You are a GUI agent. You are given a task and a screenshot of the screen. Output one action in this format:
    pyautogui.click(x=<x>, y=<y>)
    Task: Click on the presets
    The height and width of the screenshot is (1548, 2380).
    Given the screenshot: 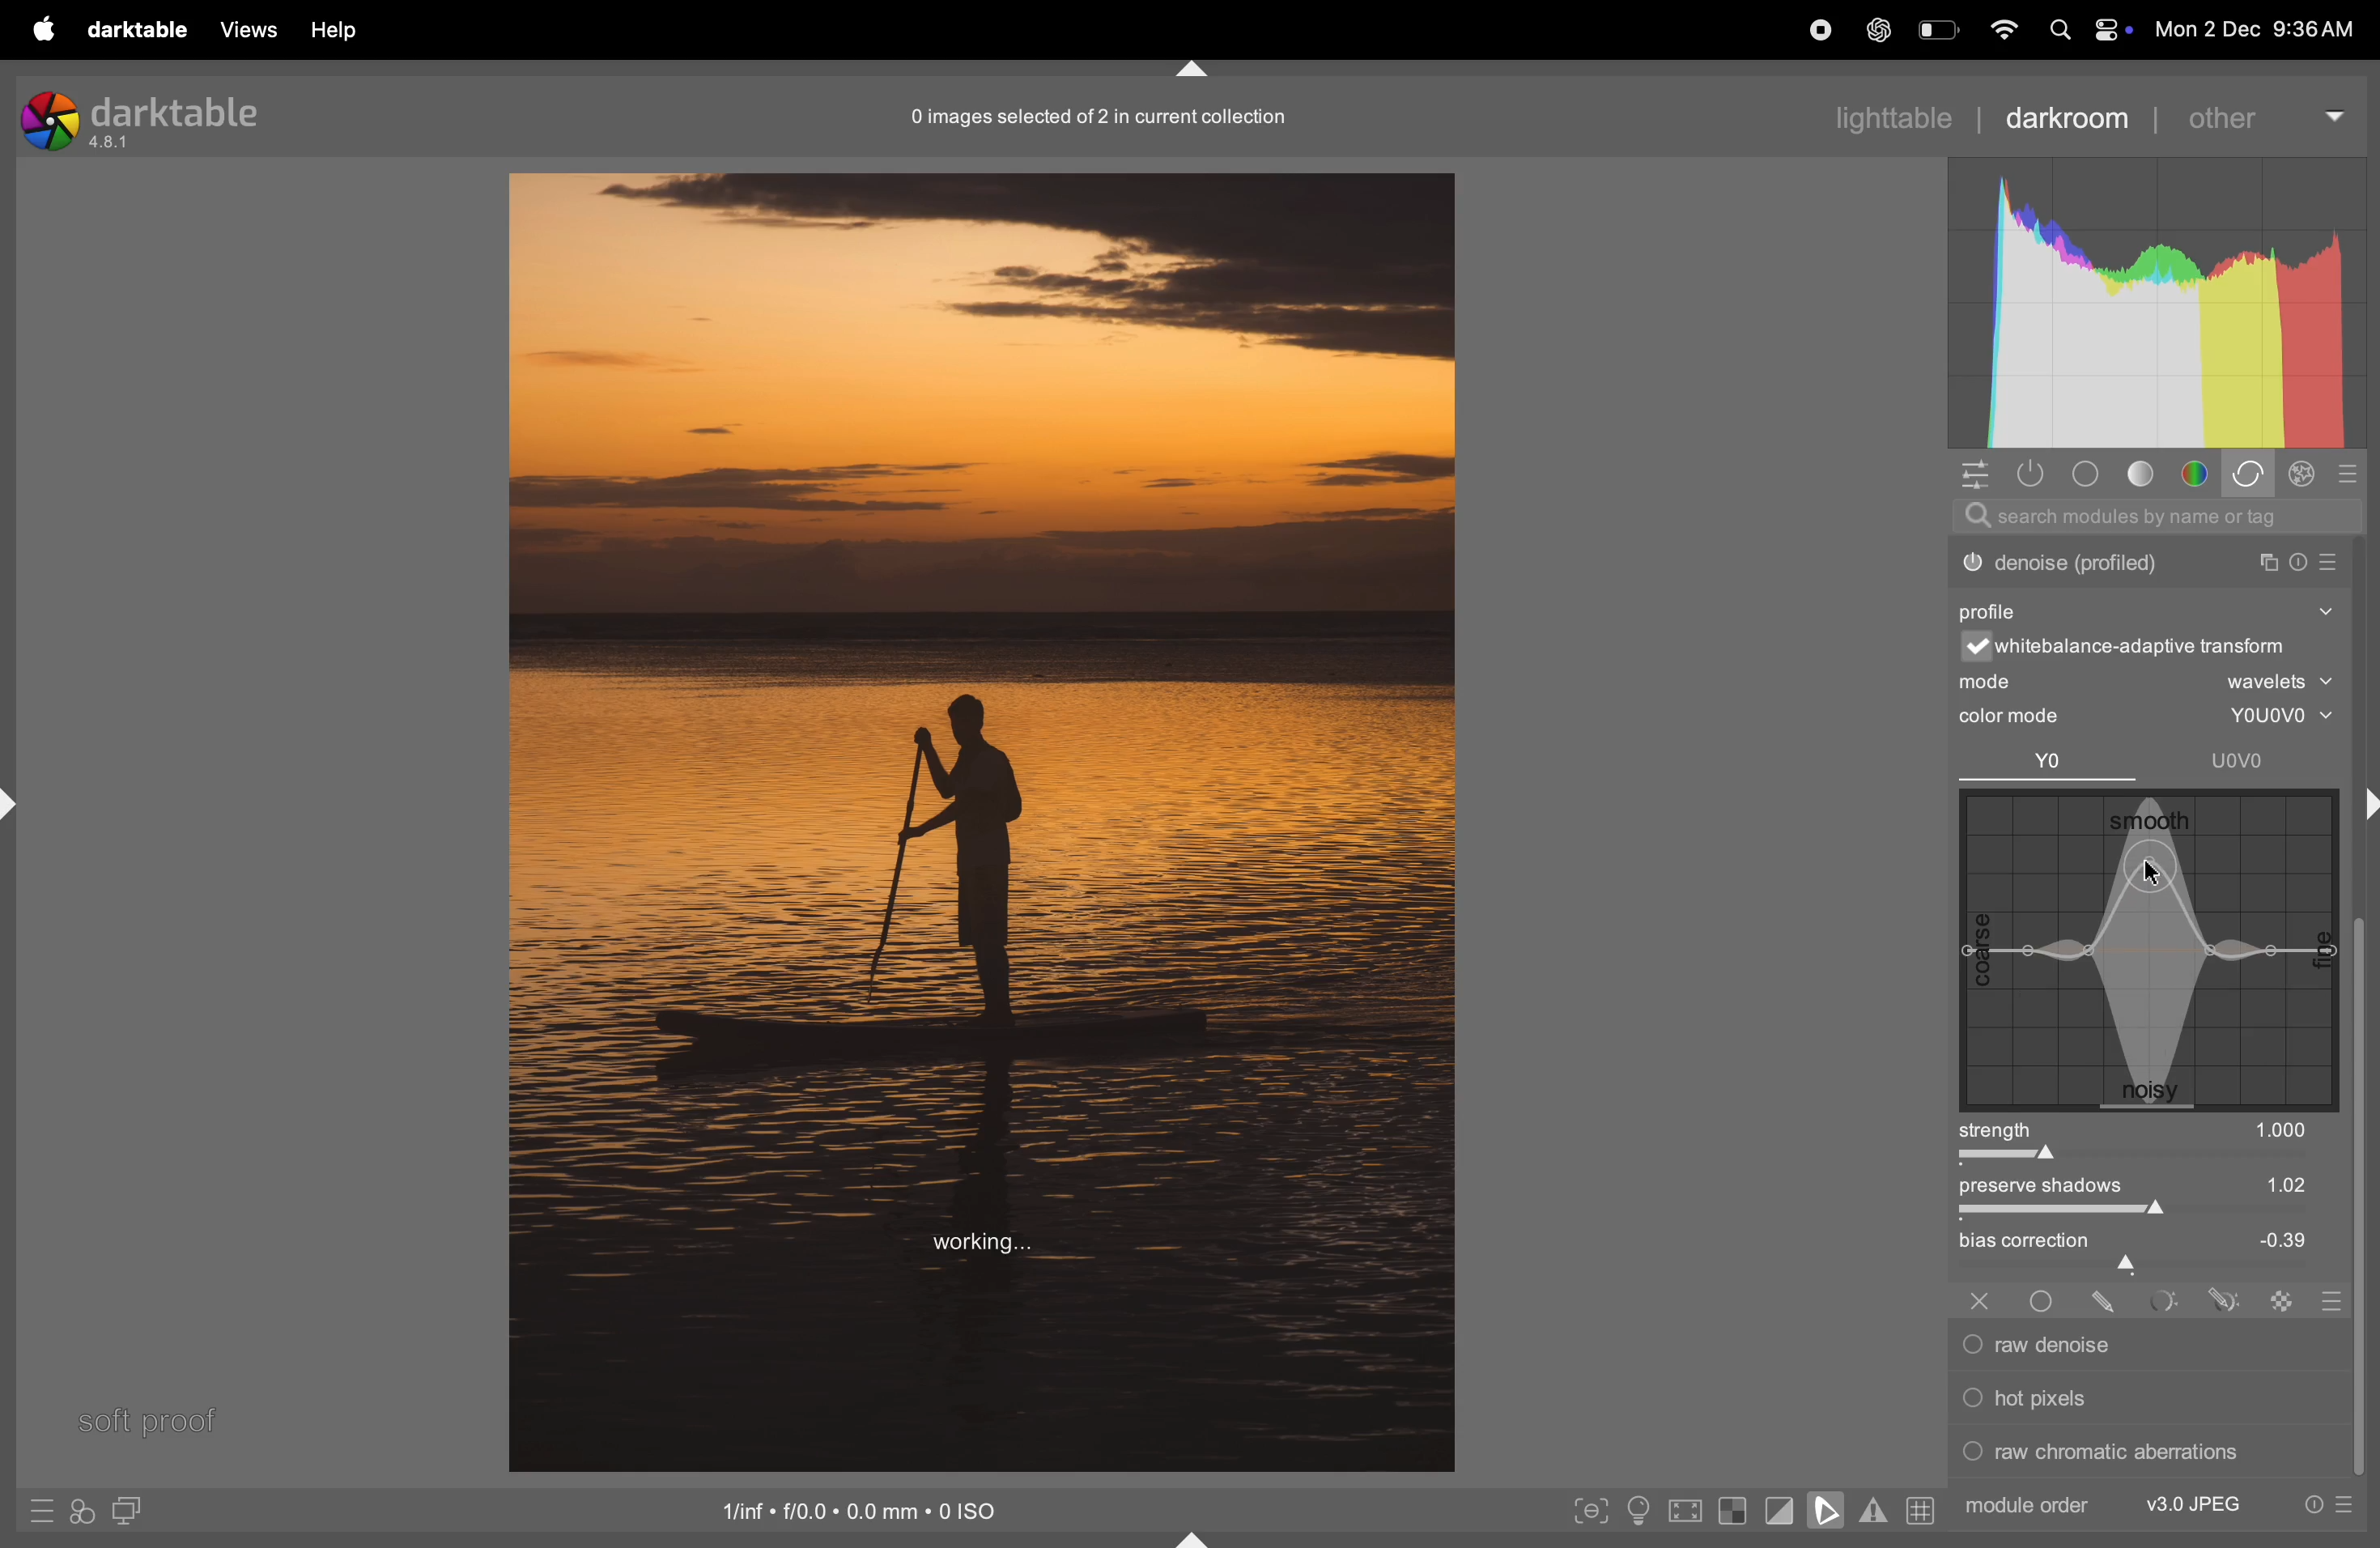 What is the action you would take?
    pyautogui.click(x=2328, y=1507)
    